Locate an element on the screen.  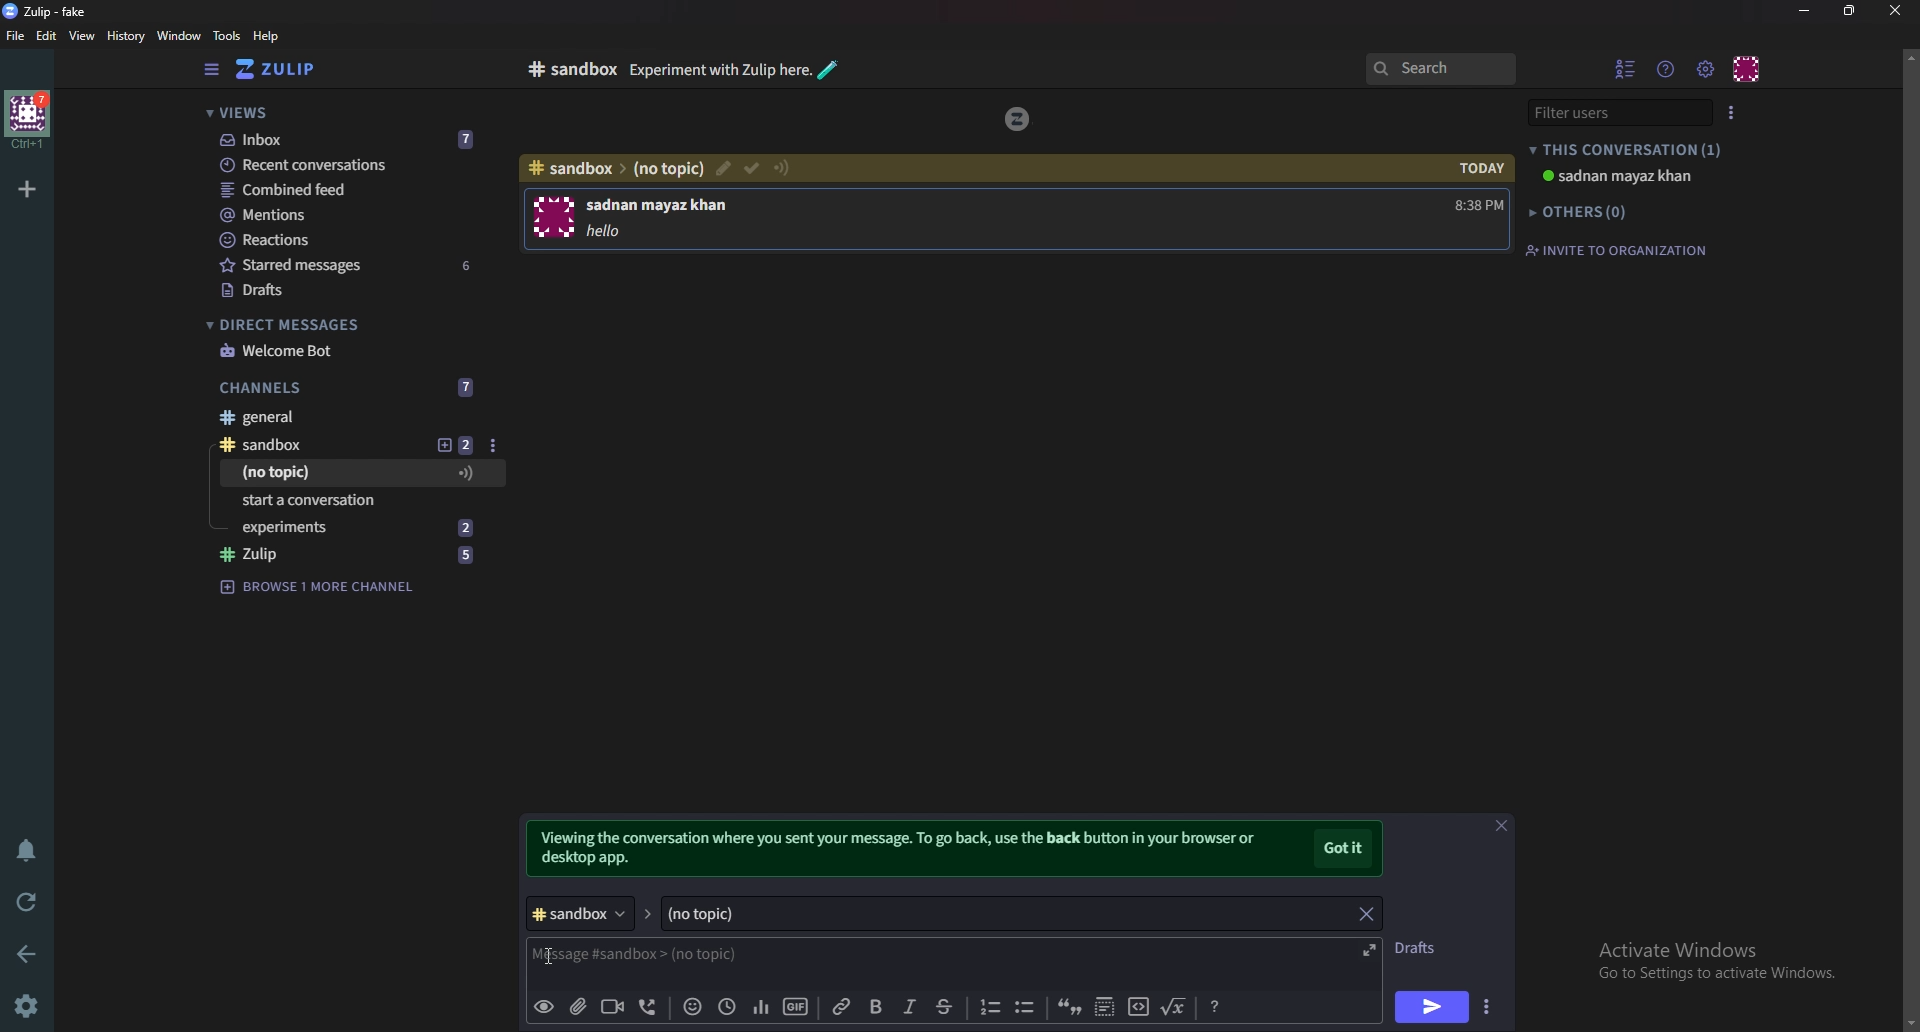
#General is located at coordinates (346, 417).